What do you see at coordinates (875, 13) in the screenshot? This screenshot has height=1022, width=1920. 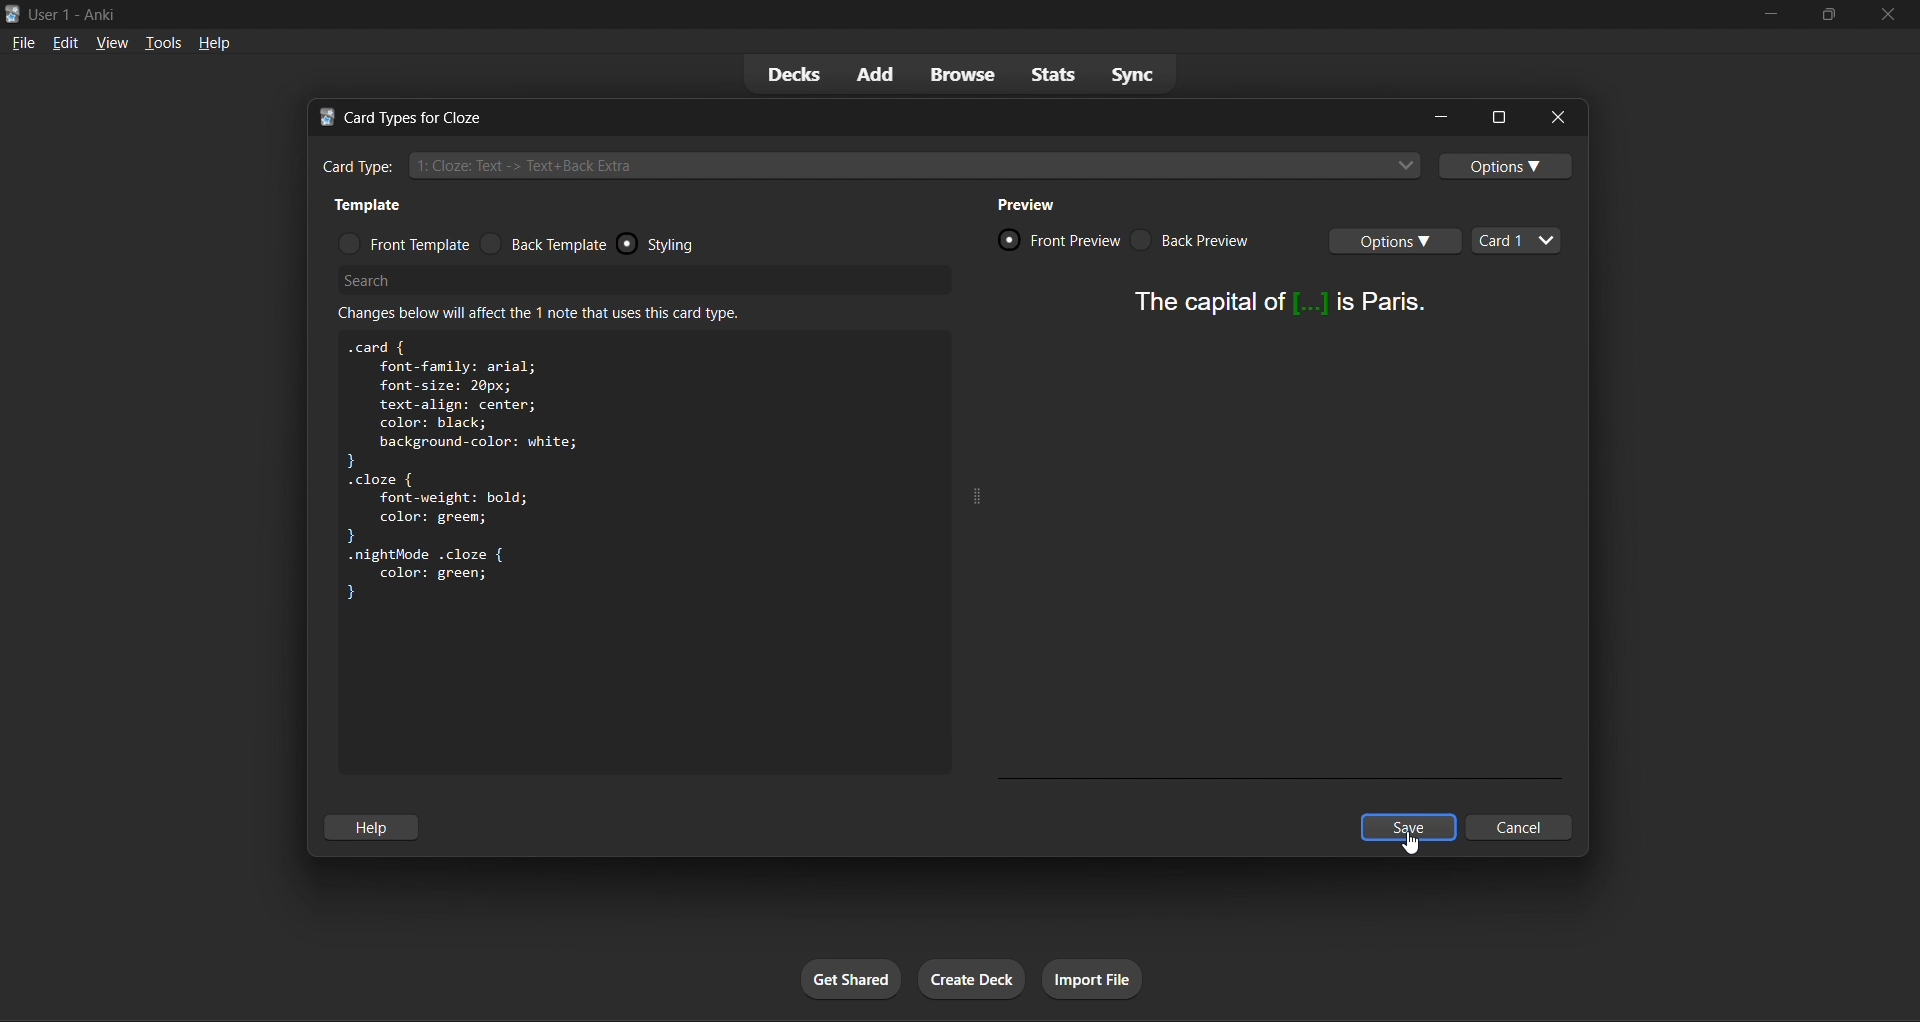 I see `title bar` at bounding box center [875, 13].